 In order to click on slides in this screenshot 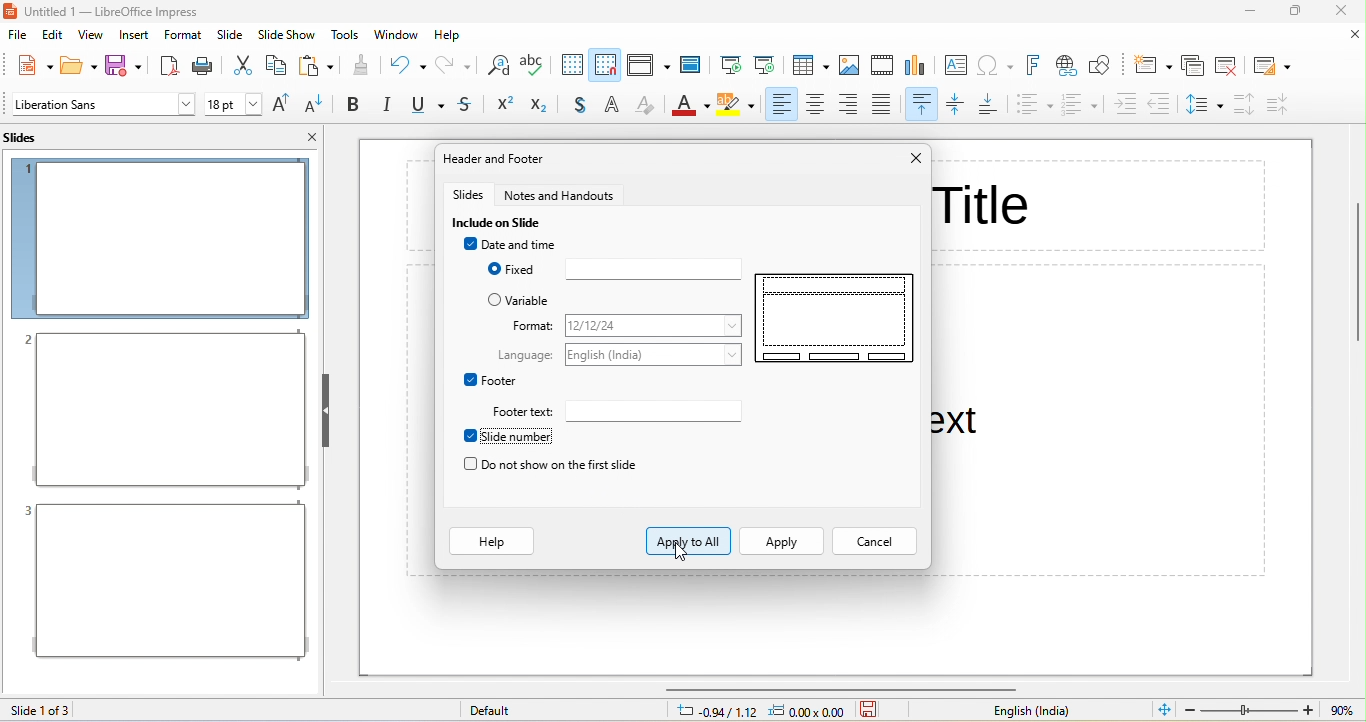, I will do `click(468, 194)`.